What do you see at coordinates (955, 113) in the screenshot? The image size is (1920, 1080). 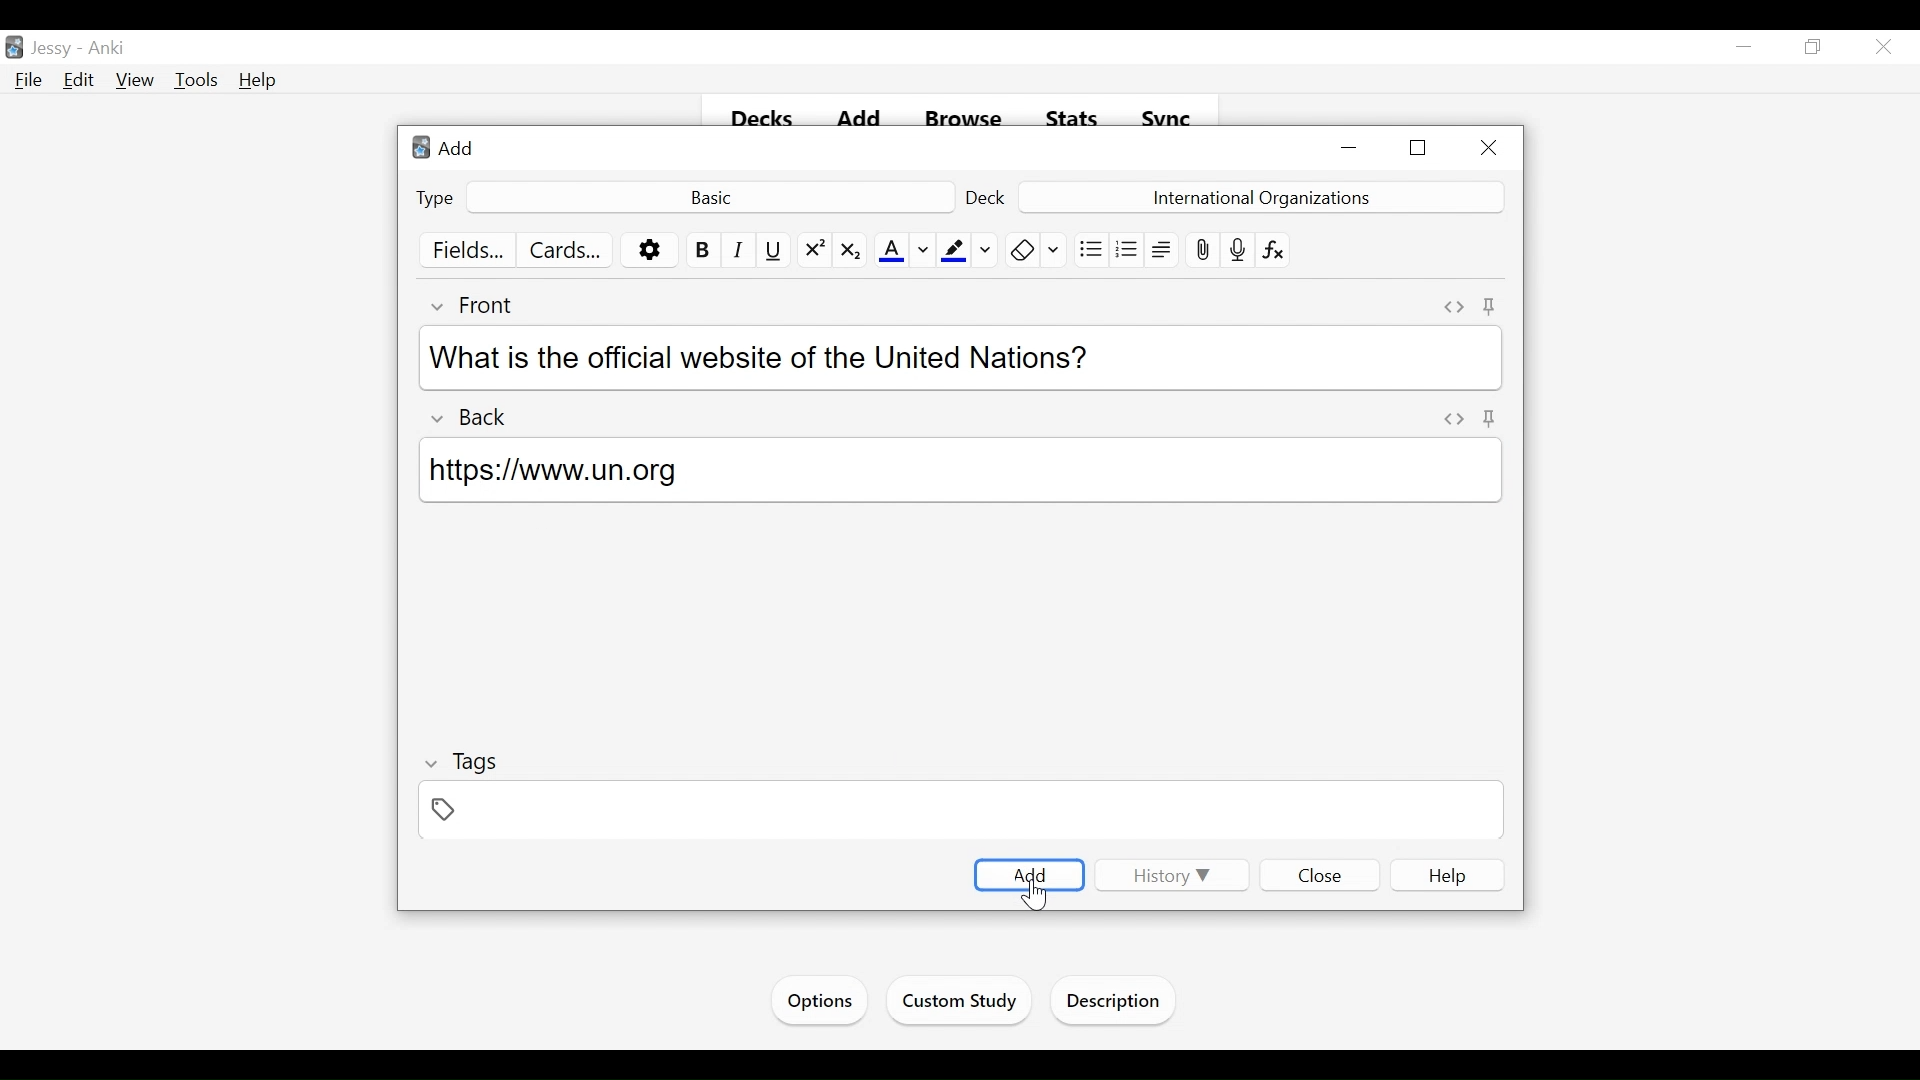 I see `Browse` at bounding box center [955, 113].